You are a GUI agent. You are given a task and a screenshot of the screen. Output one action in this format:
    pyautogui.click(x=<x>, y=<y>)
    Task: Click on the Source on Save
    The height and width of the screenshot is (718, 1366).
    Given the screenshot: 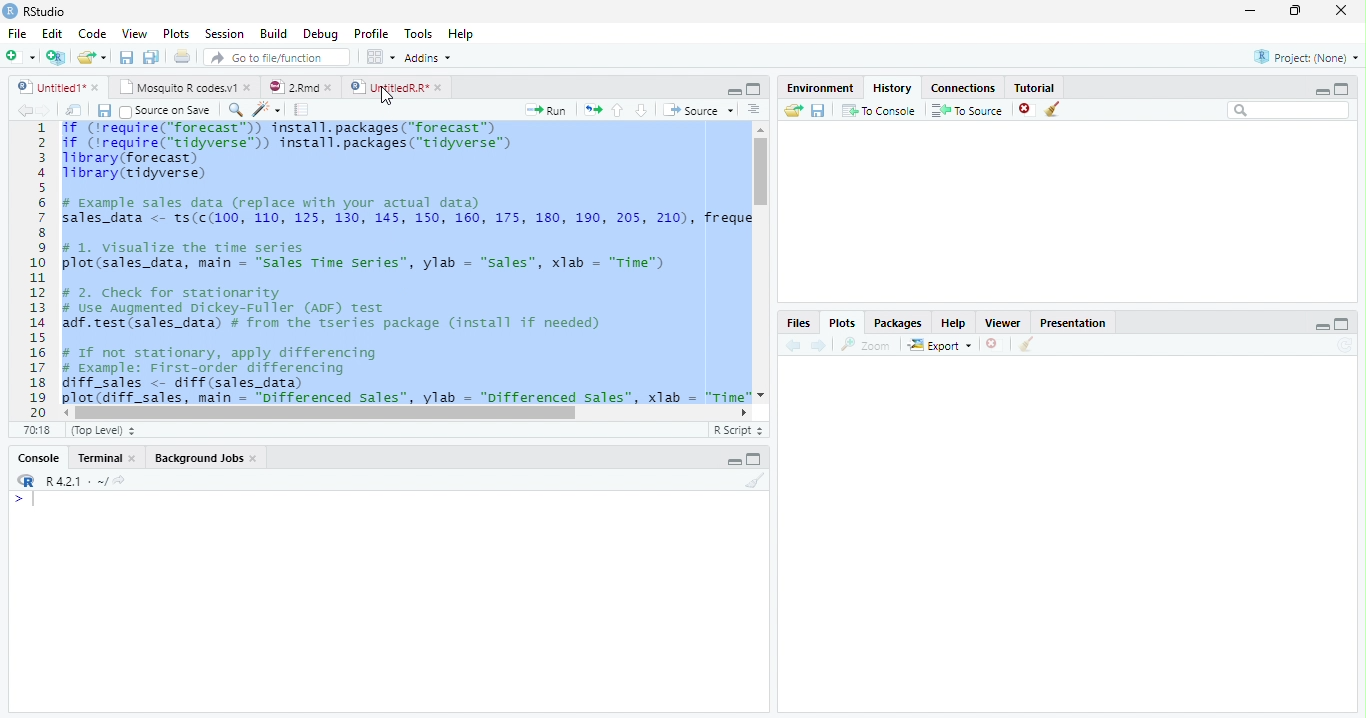 What is the action you would take?
    pyautogui.click(x=165, y=111)
    